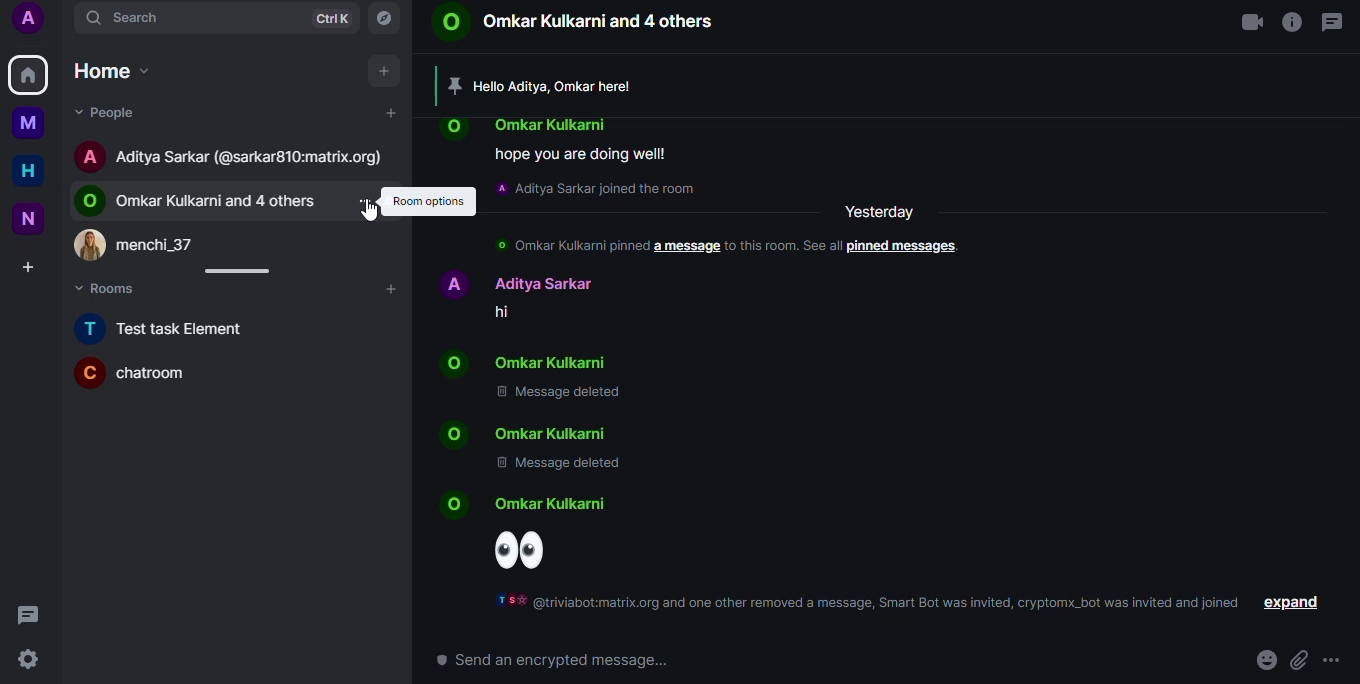 This screenshot has width=1360, height=684. I want to click on O  Omkar Kulkarni and 4 others, so click(222, 201).